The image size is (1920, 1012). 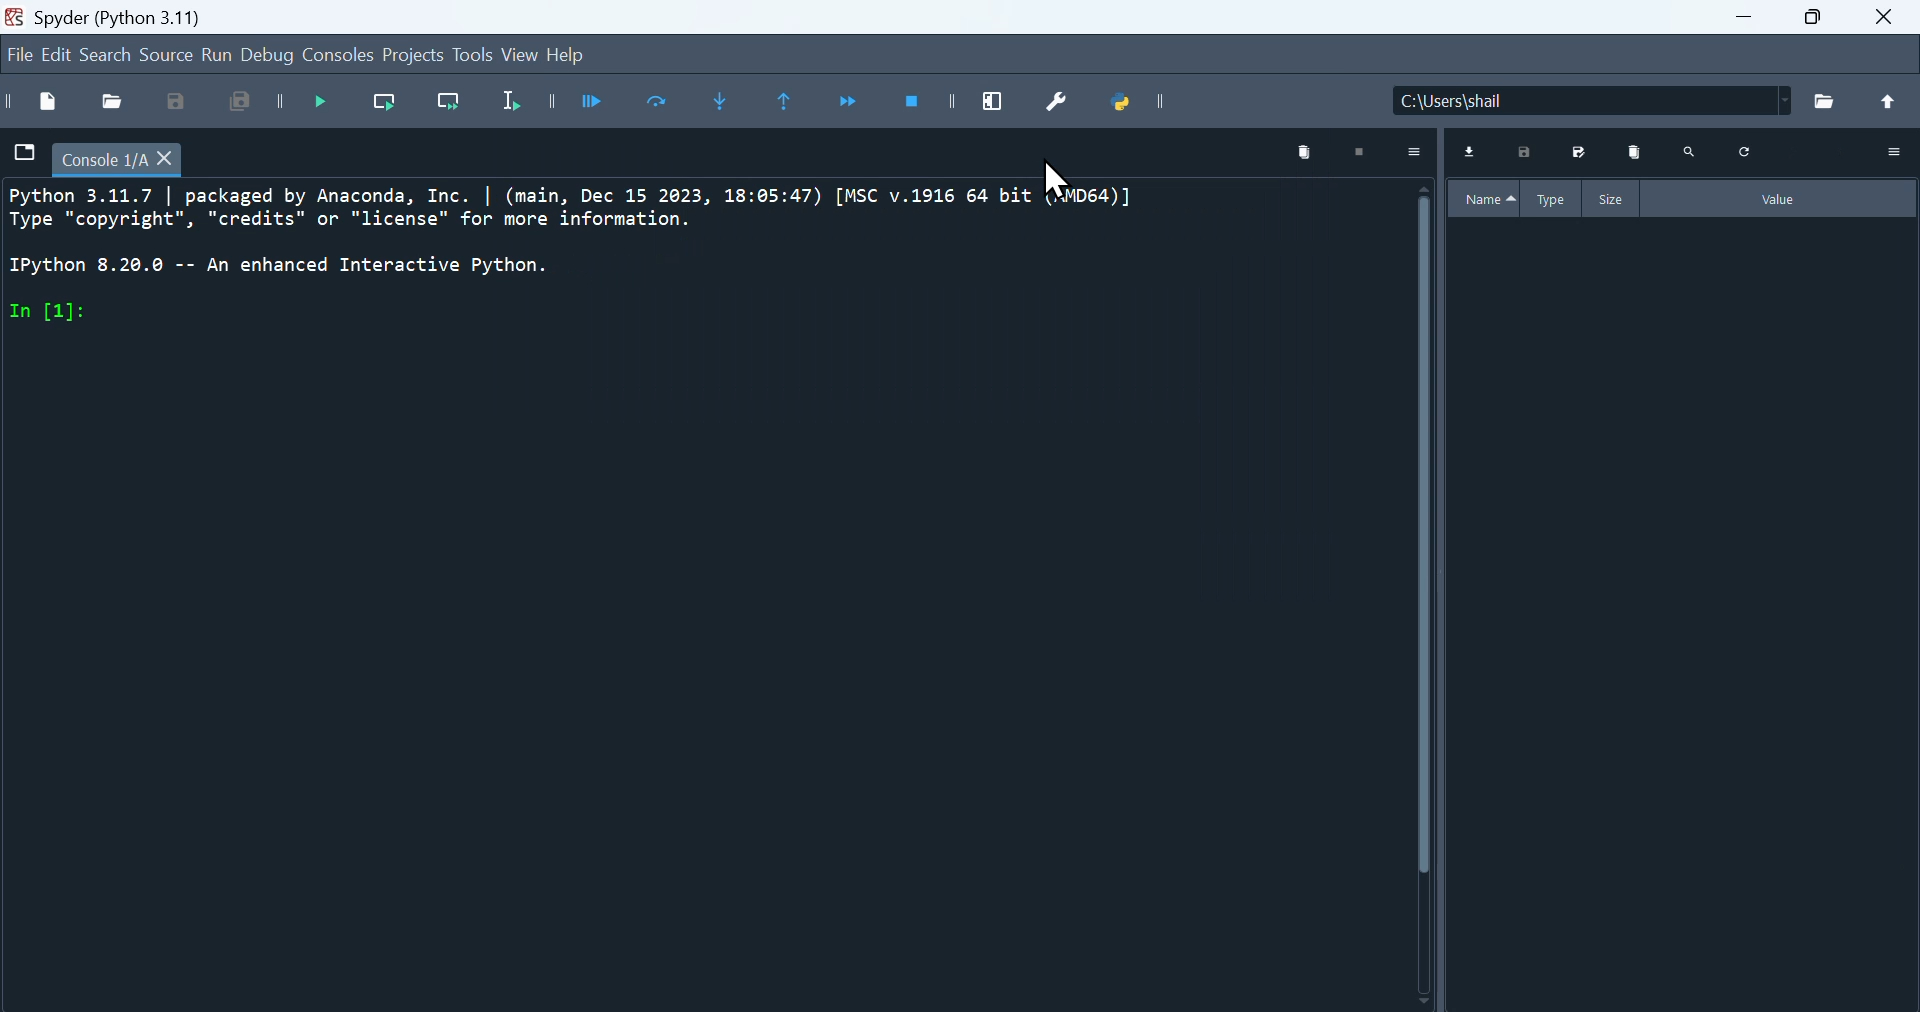 I want to click on Name of the file, so click(x=1656, y=98).